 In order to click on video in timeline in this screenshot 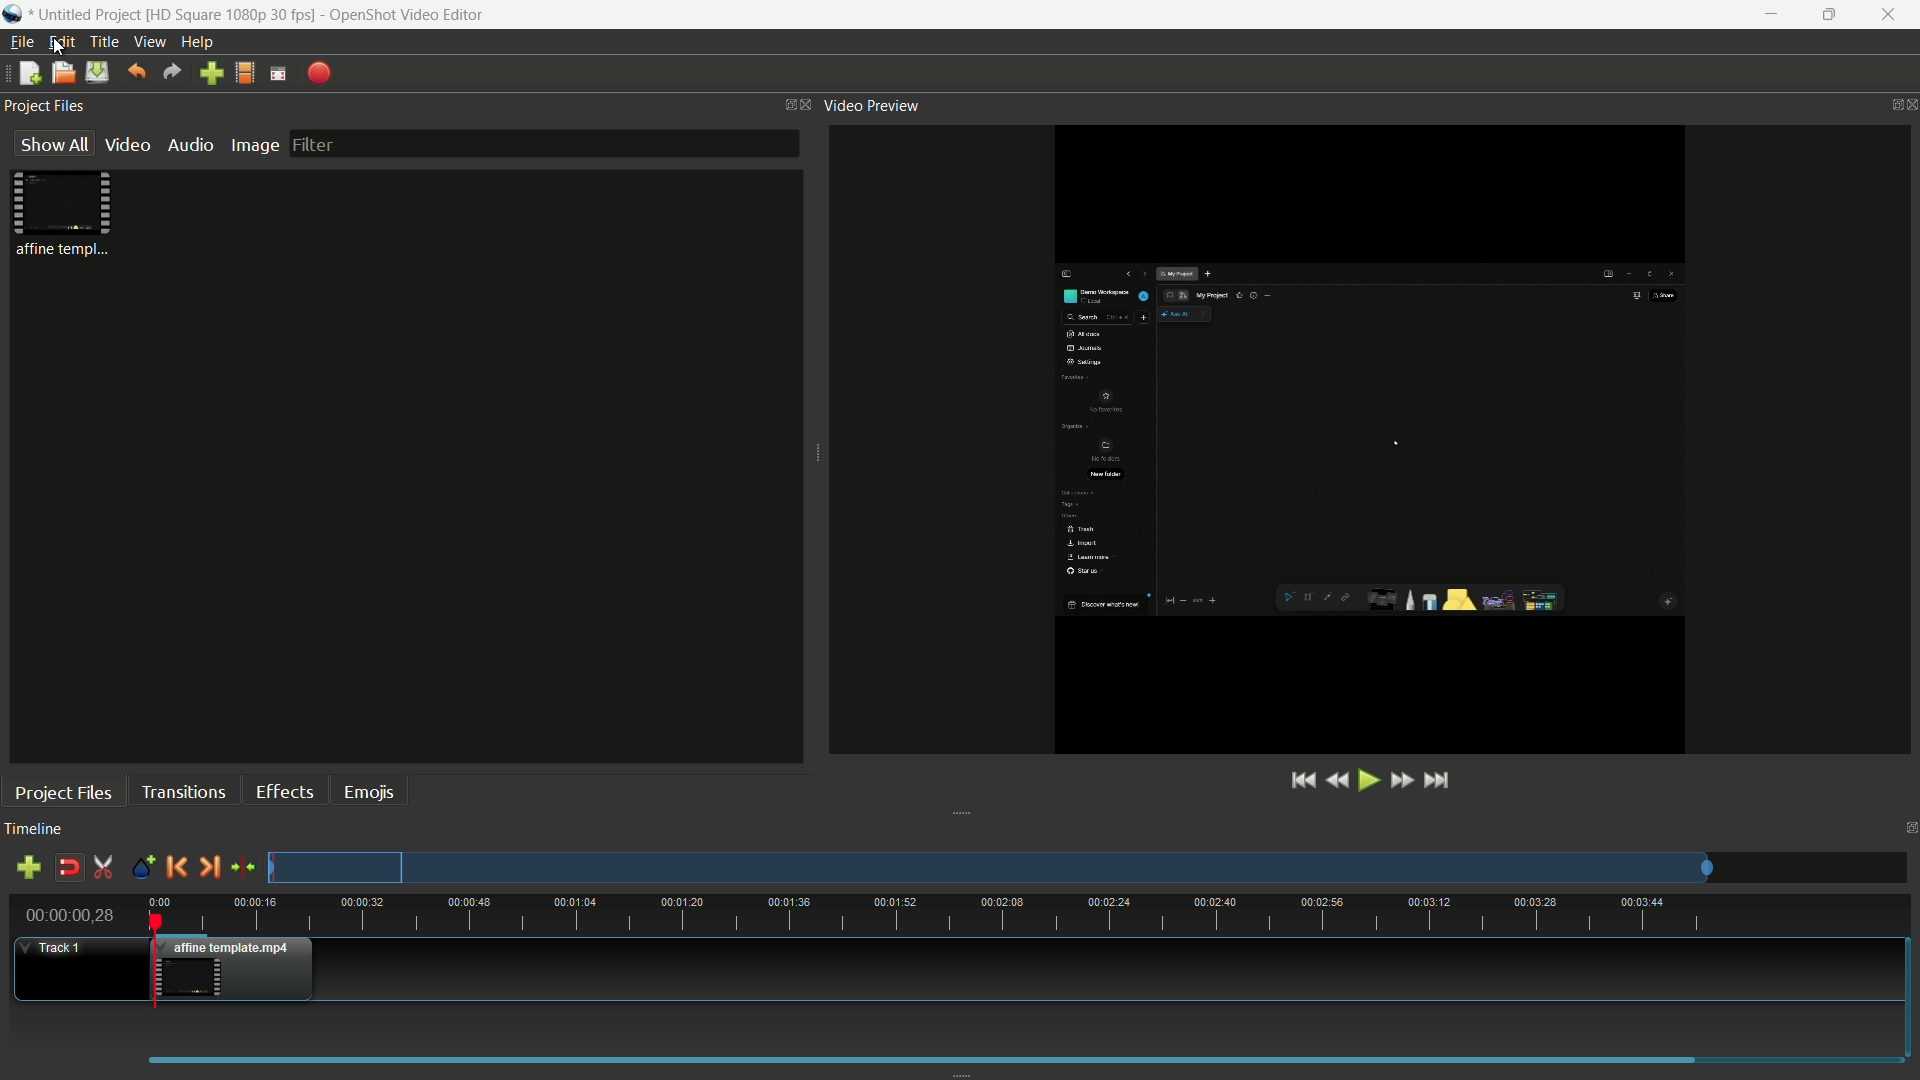, I will do `click(237, 969)`.